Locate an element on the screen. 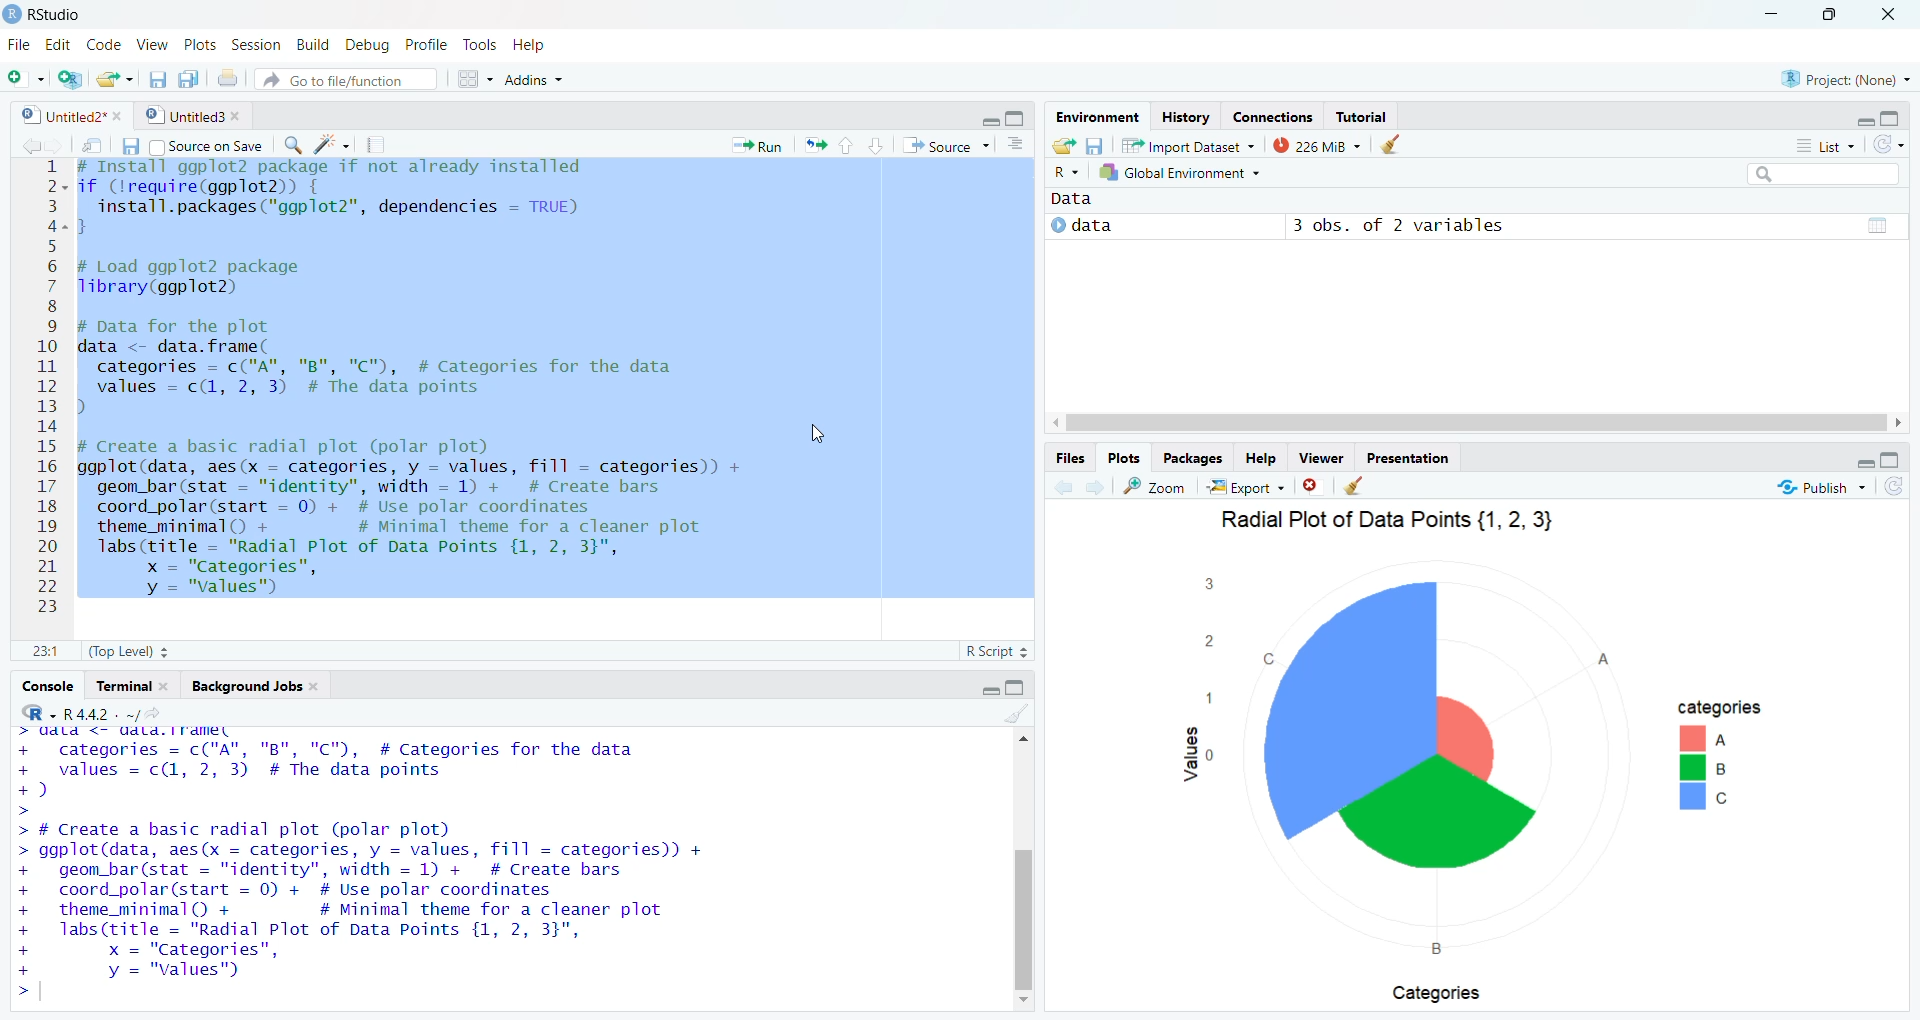 This screenshot has height=1020, width=1920. Untitled3 is located at coordinates (197, 117).